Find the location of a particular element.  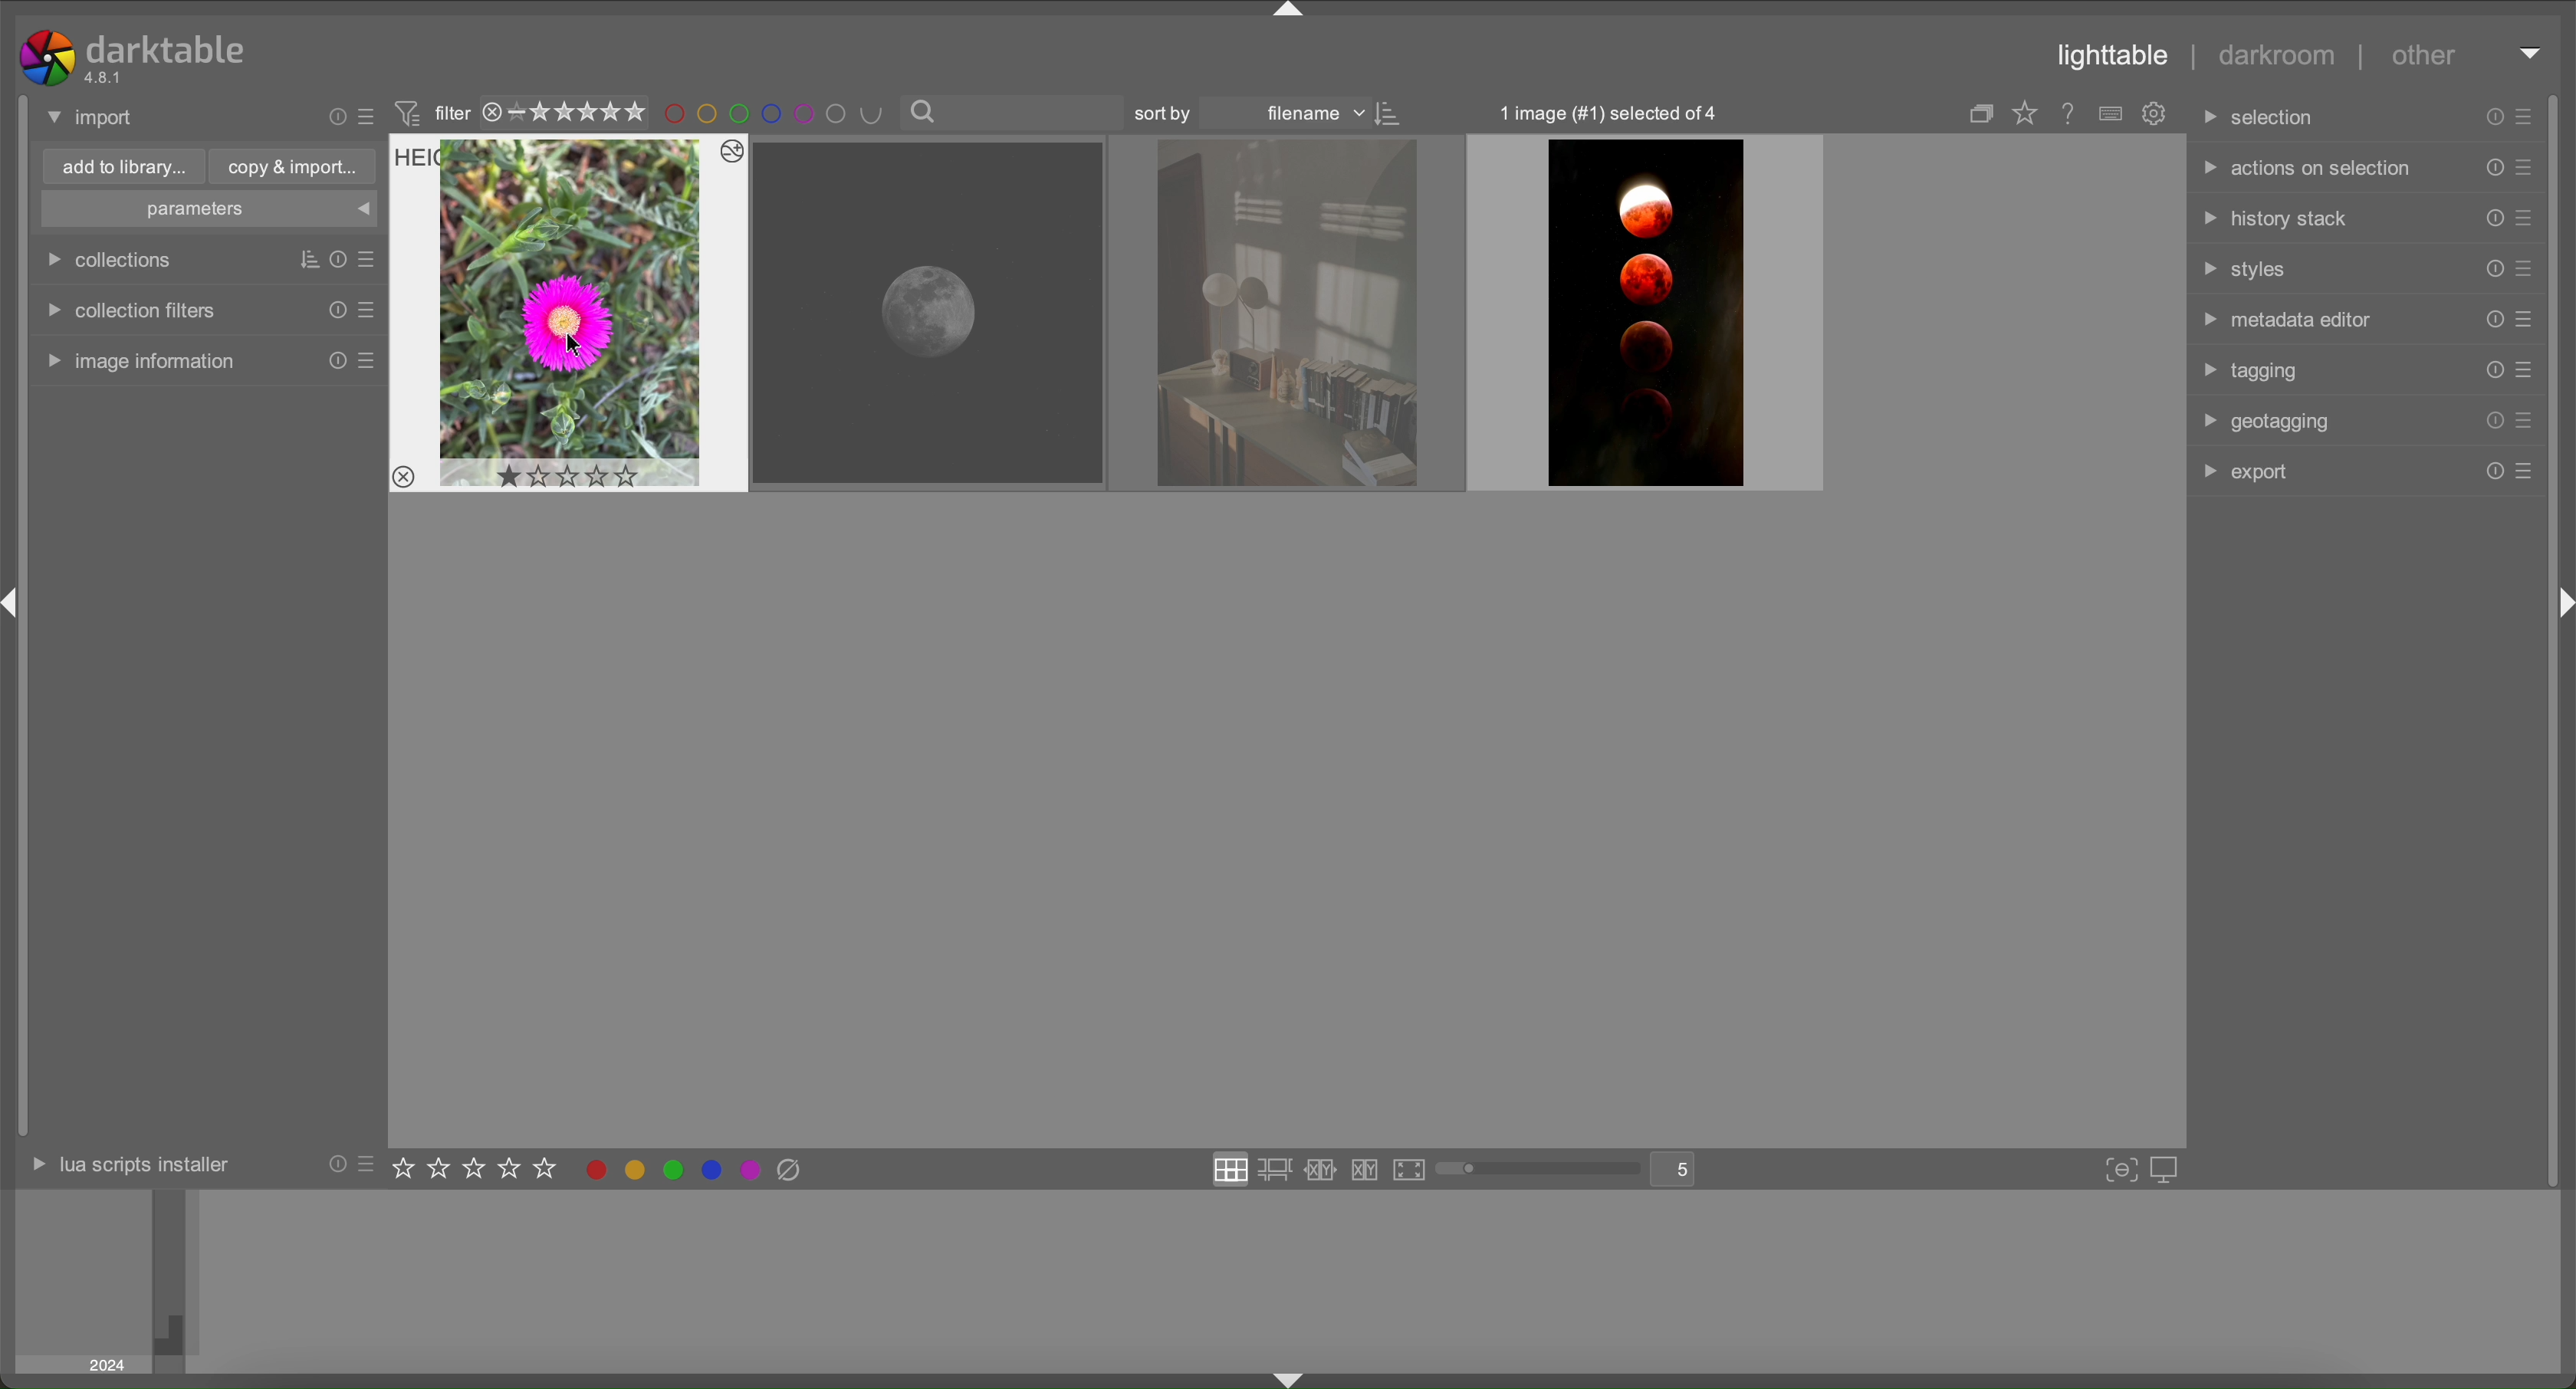

presets is located at coordinates (368, 1164).